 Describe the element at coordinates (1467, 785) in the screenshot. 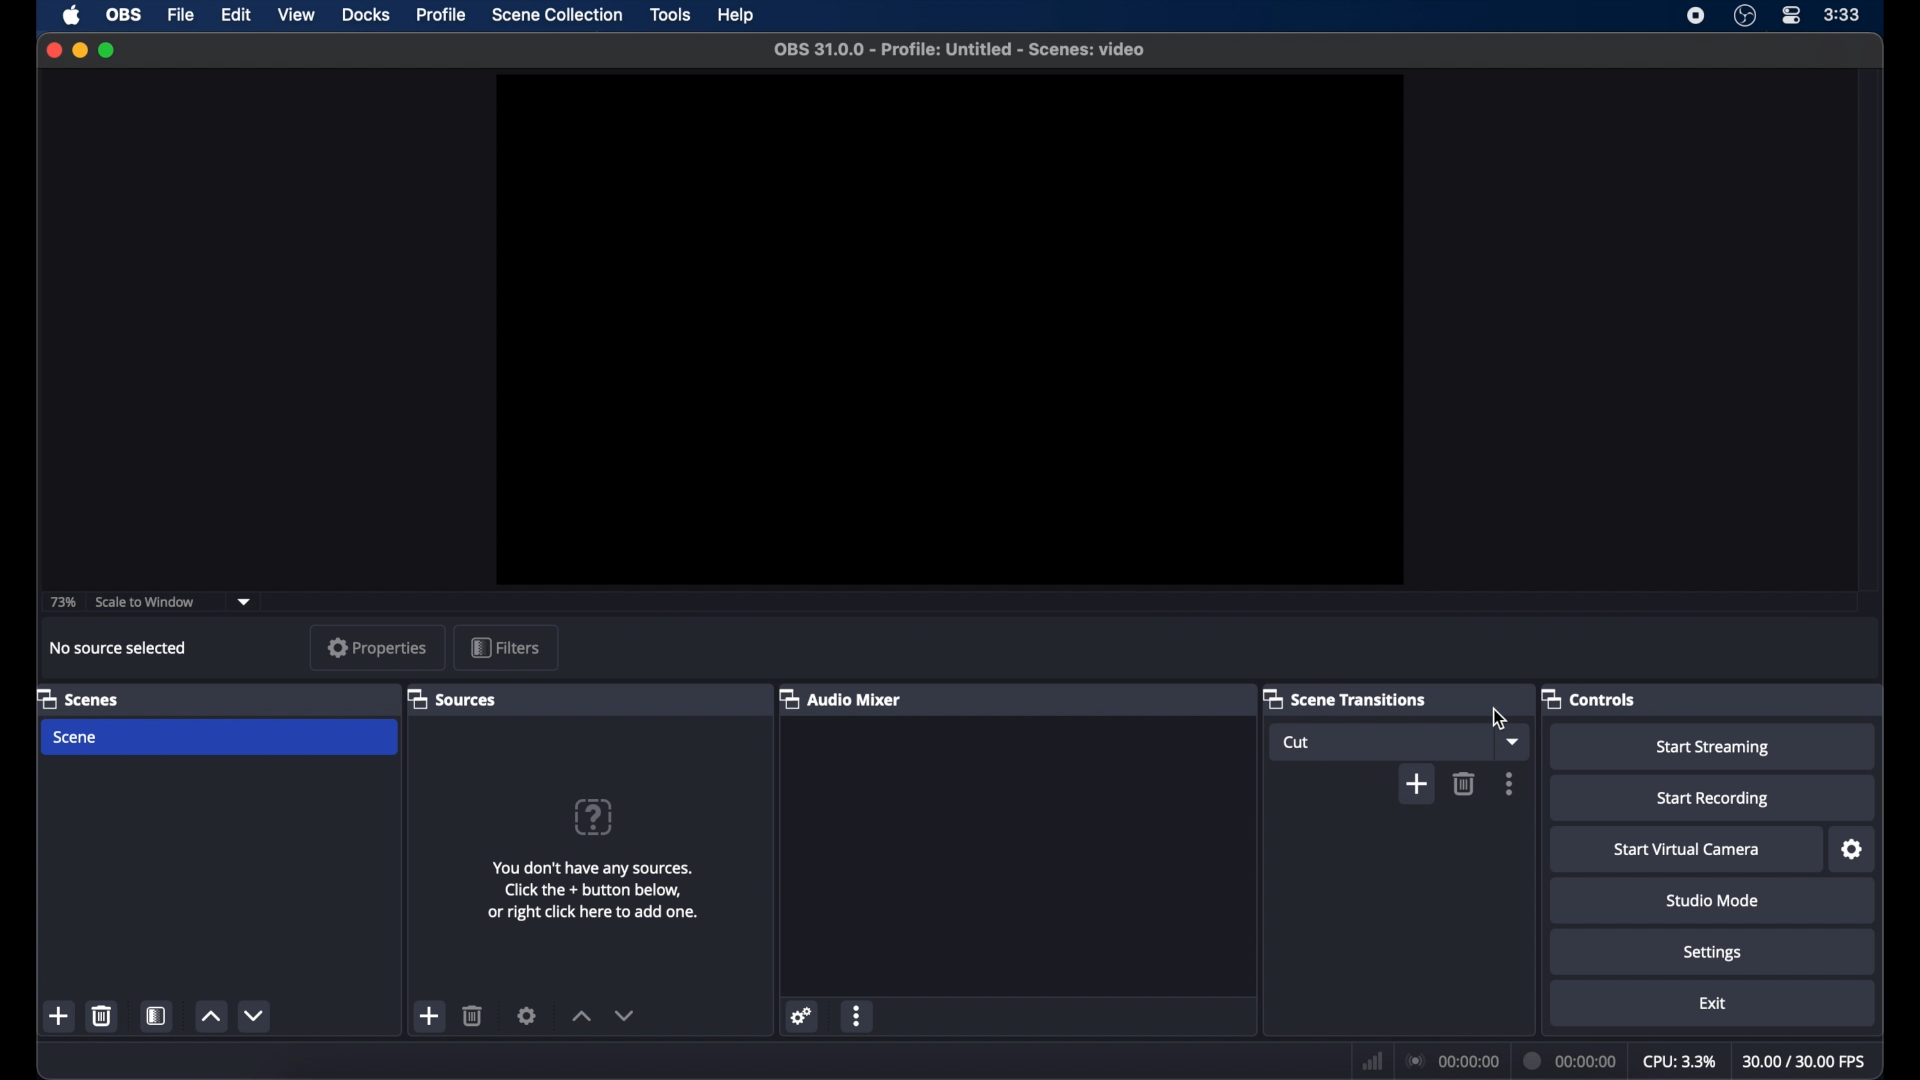

I see `delete` at that location.